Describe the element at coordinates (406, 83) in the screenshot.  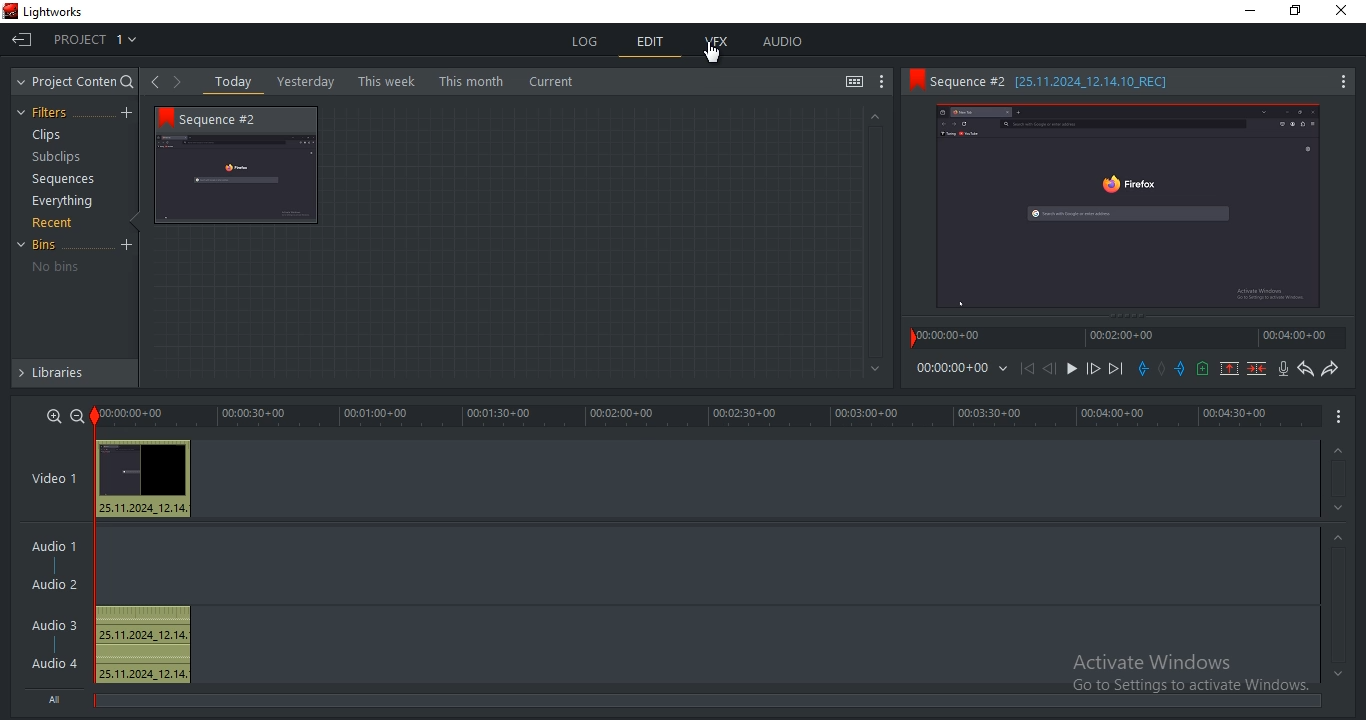
I see `text` at that location.